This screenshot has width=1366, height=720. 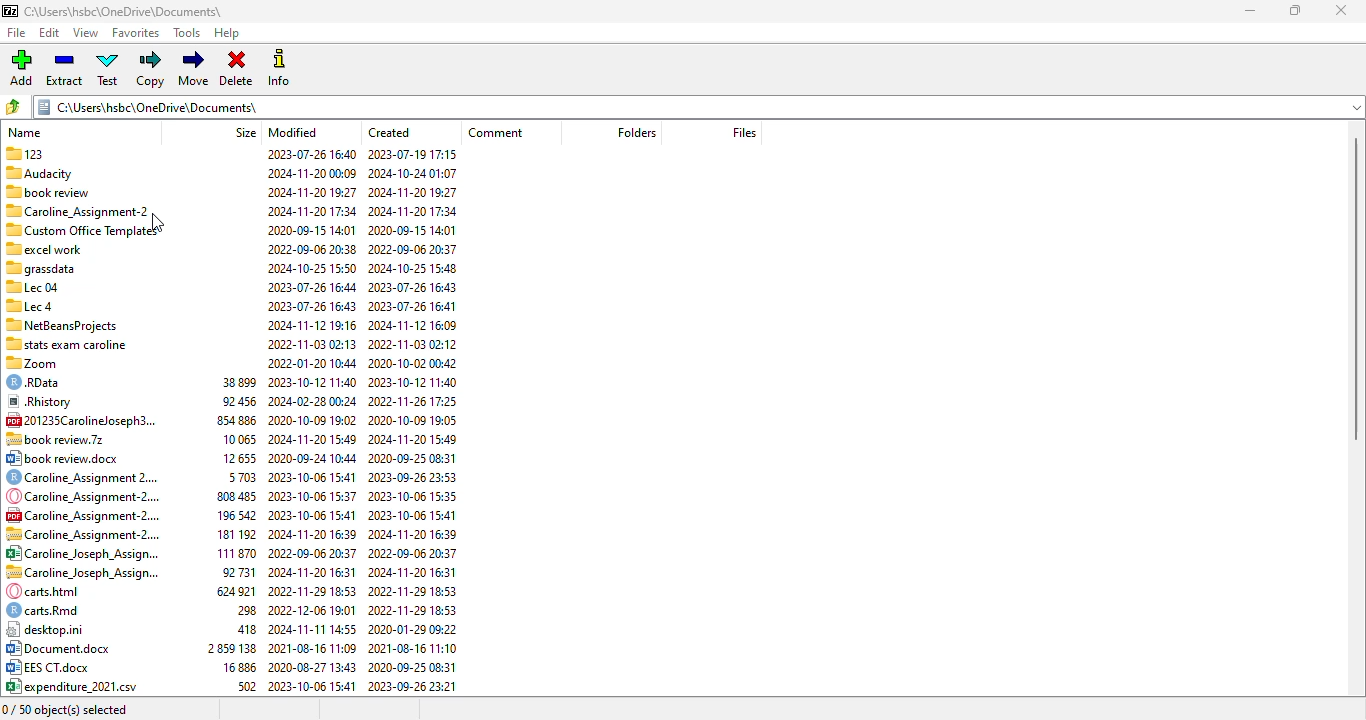 I want to click on 2022-11-20 18:53, so click(x=313, y=588).